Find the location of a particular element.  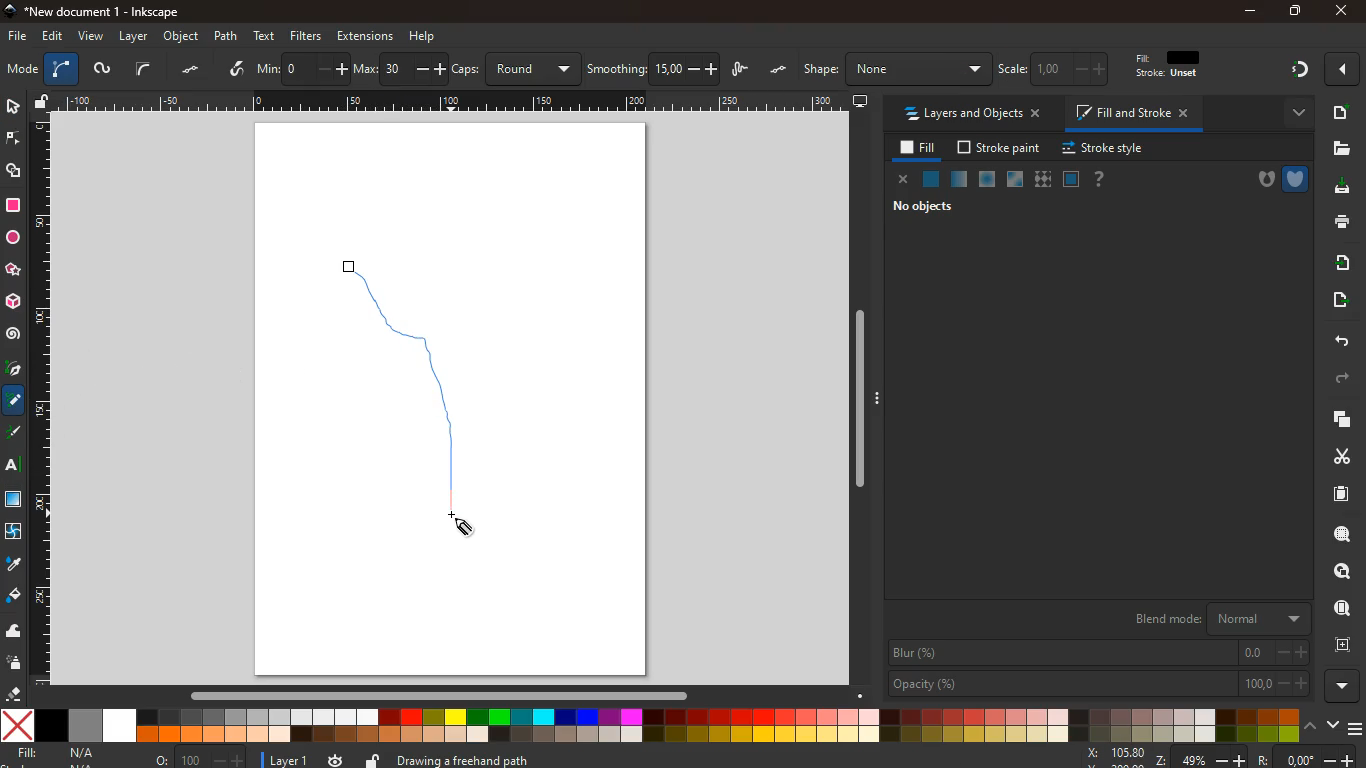

picture is located at coordinates (102, 69).